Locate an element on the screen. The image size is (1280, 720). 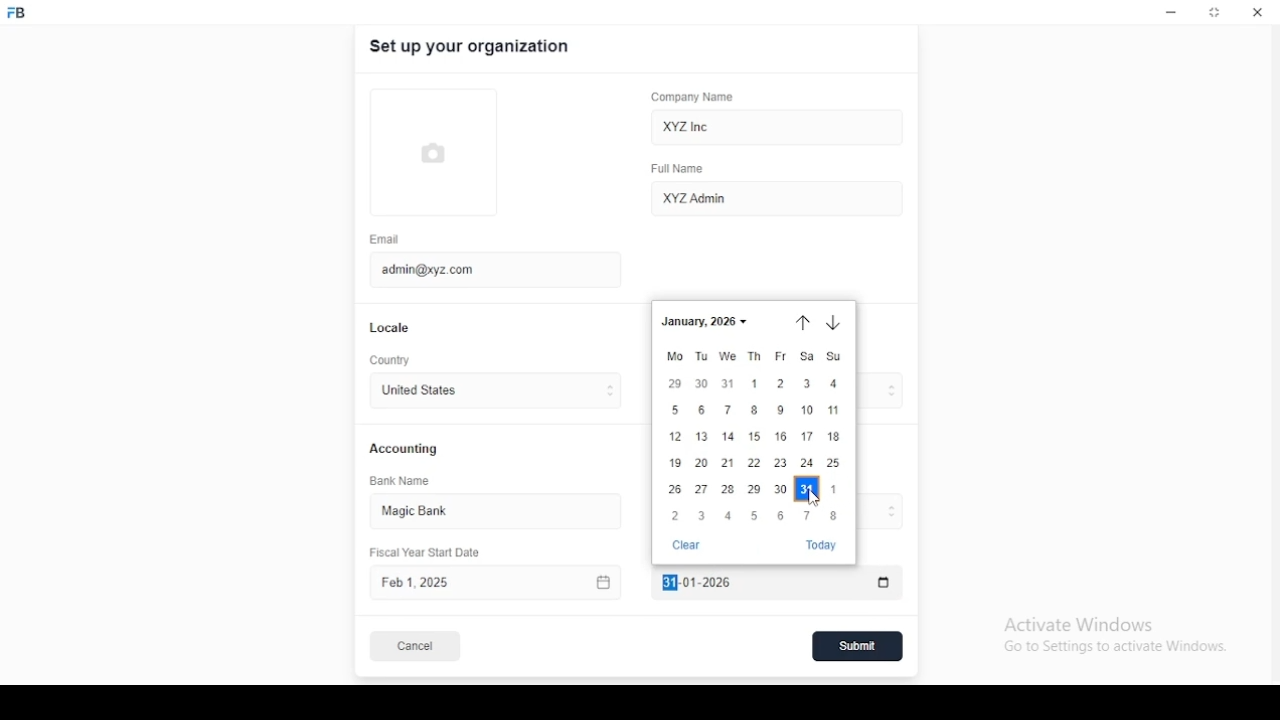
19 is located at coordinates (674, 465).